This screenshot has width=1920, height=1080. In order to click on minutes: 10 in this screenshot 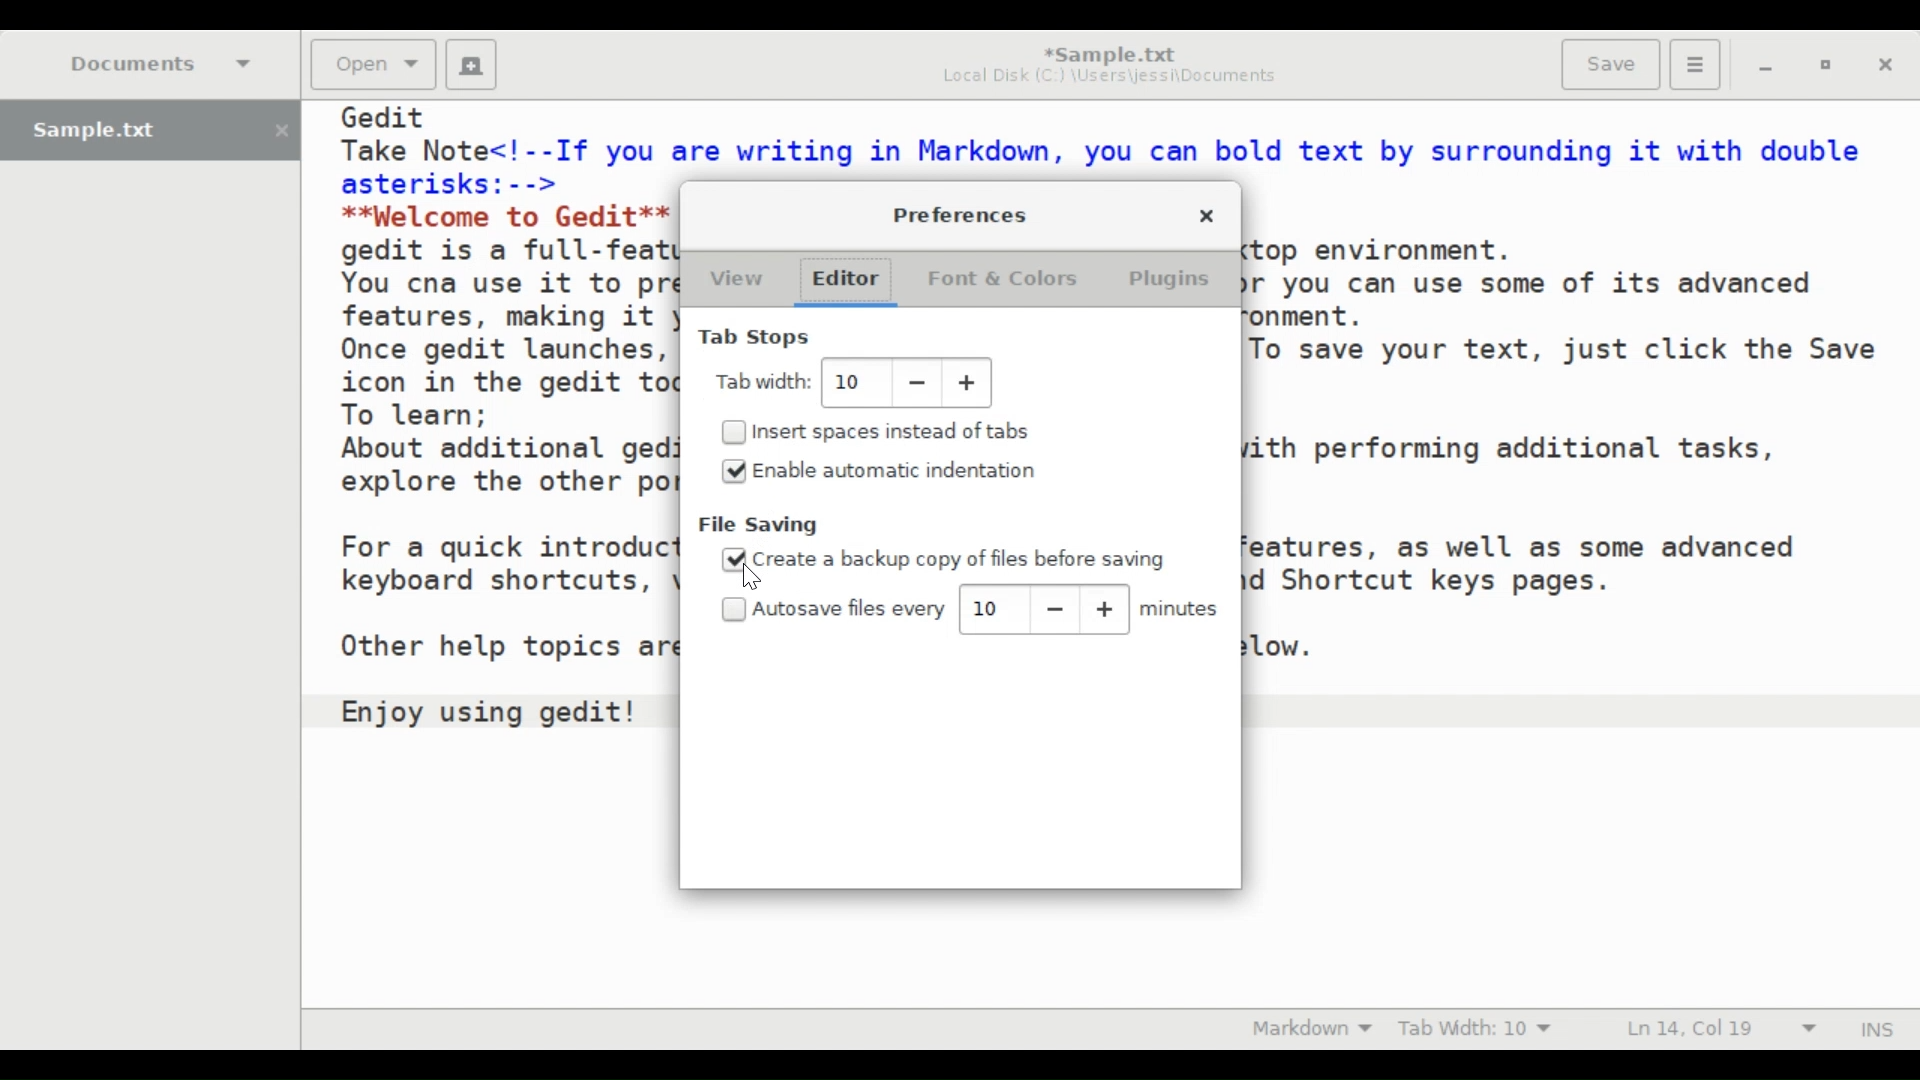, I will do `click(993, 607)`.